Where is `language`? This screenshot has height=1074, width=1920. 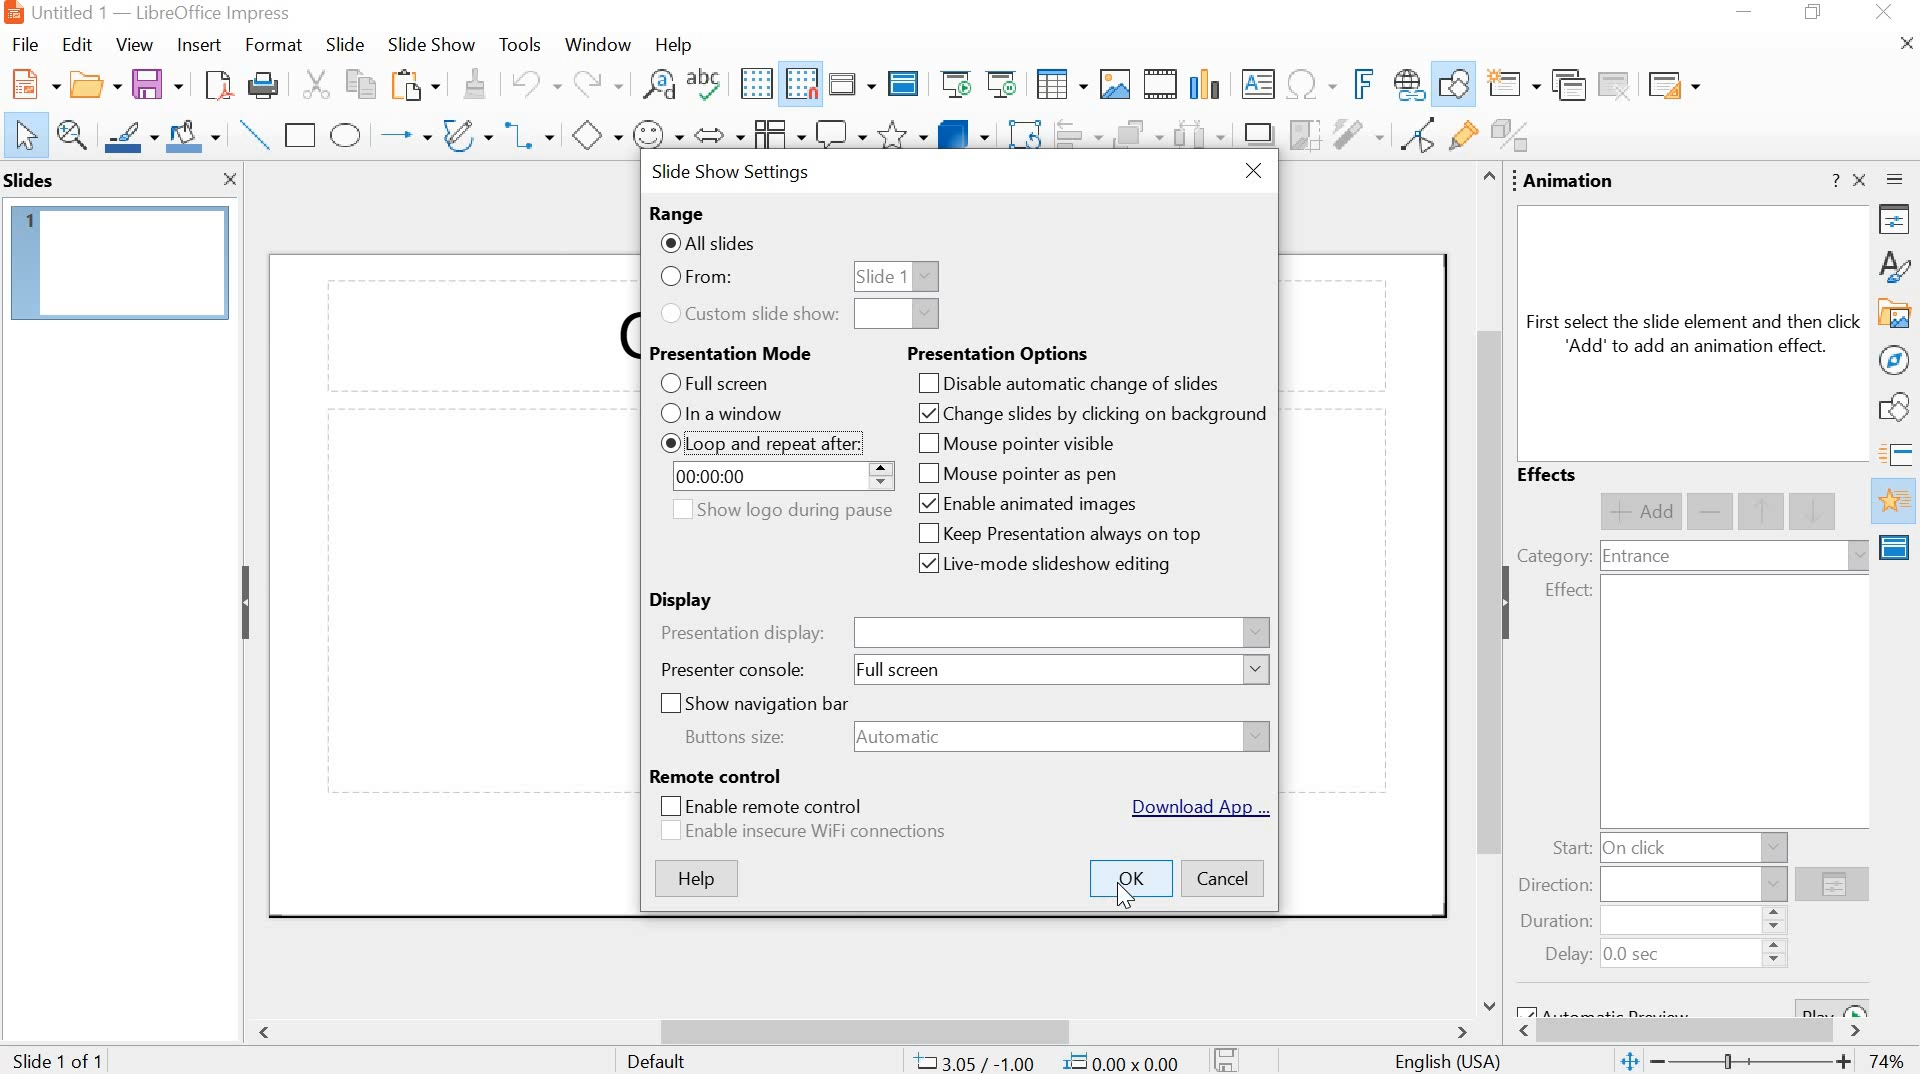
language is located at coordinates (1449, 1063).